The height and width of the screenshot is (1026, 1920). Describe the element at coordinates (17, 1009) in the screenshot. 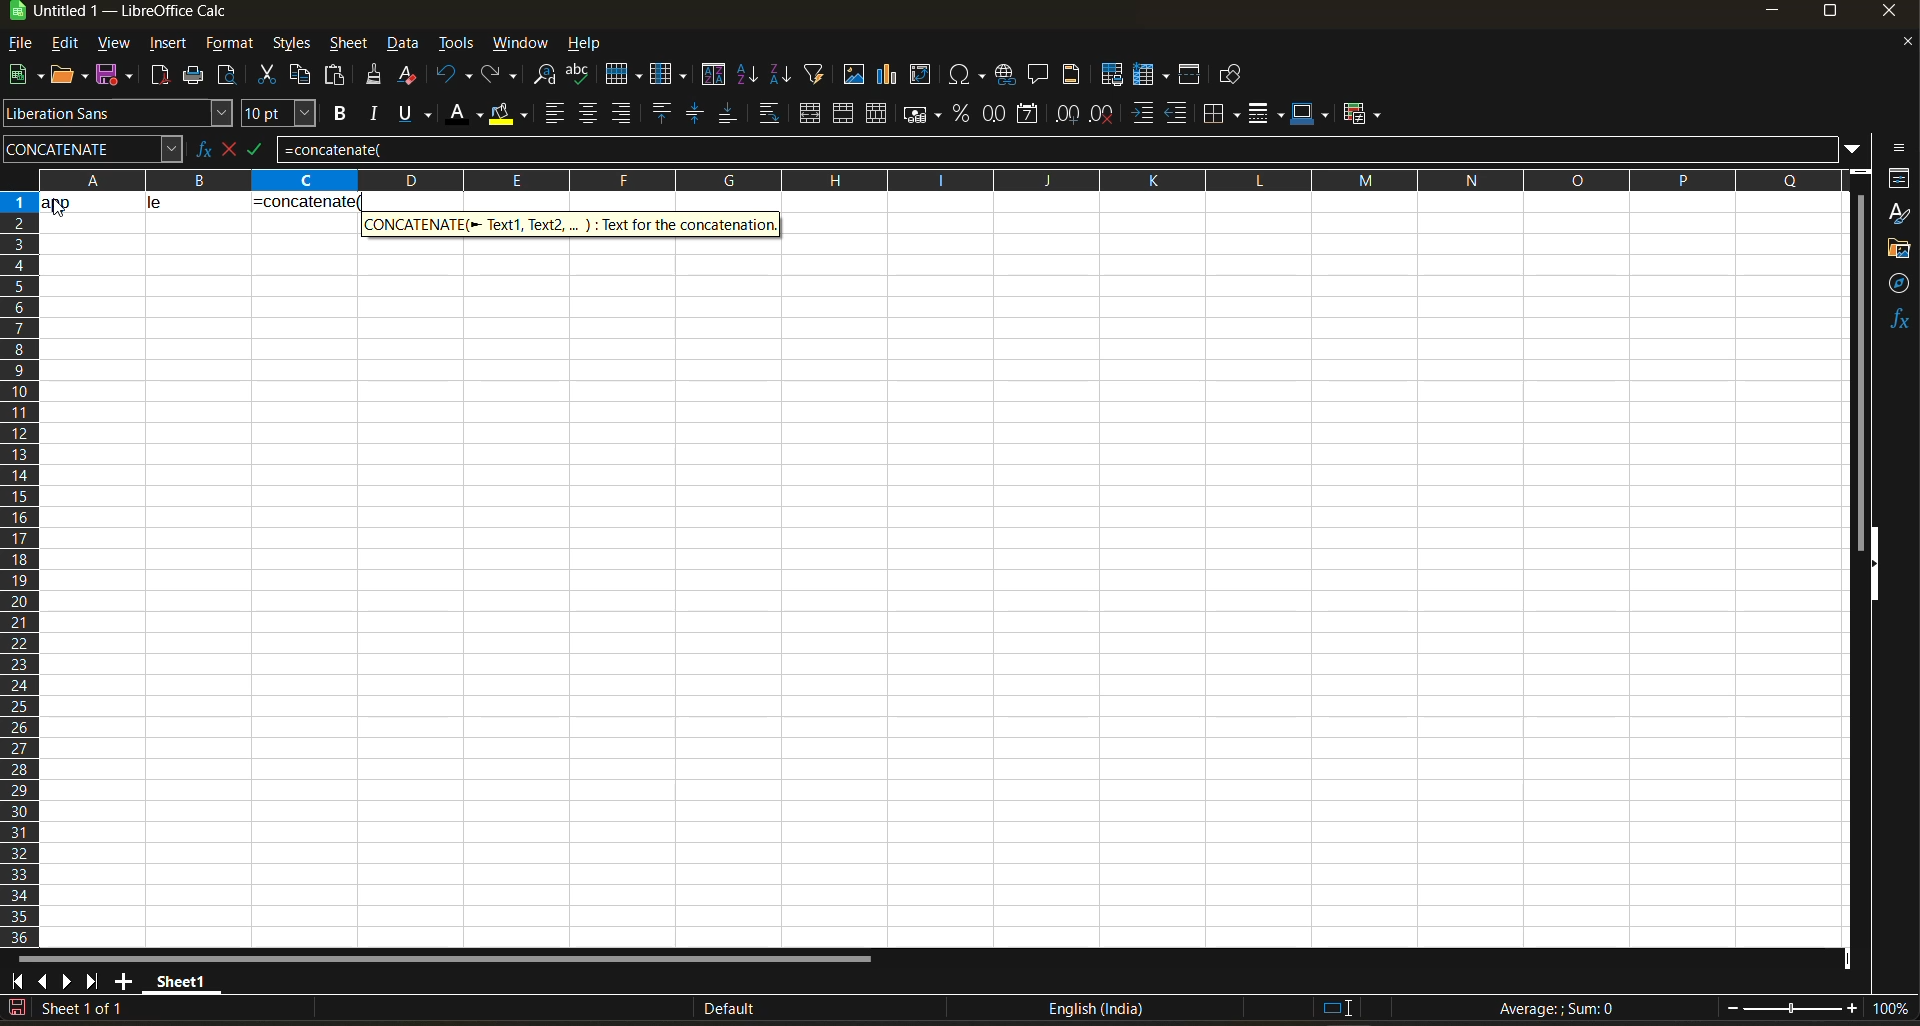

I see `click to save` at that location.